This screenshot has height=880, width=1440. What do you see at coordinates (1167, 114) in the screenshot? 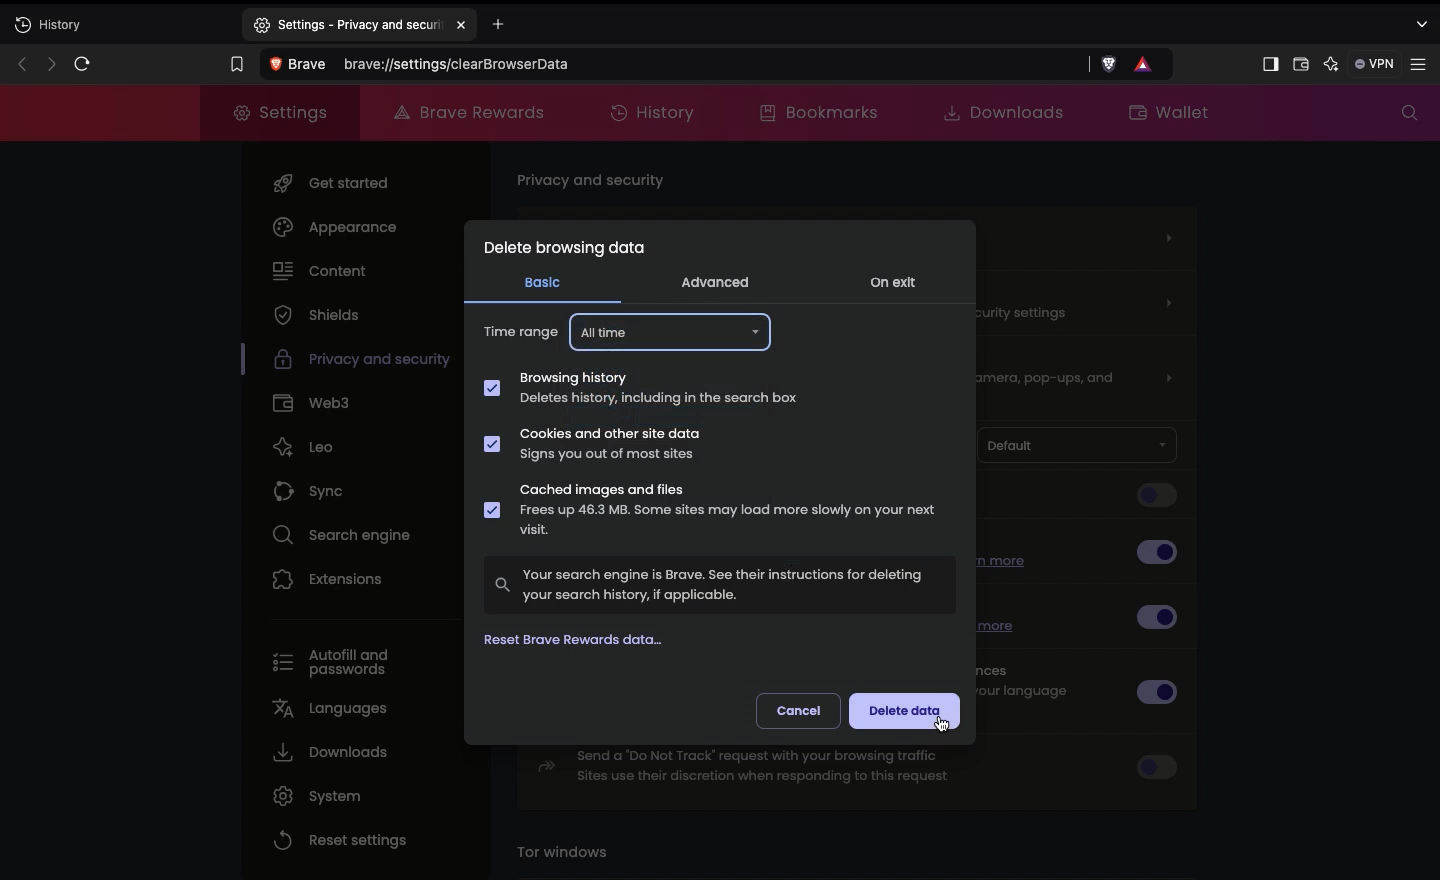
I see `Wallet` at bounding box center [1167, 114].